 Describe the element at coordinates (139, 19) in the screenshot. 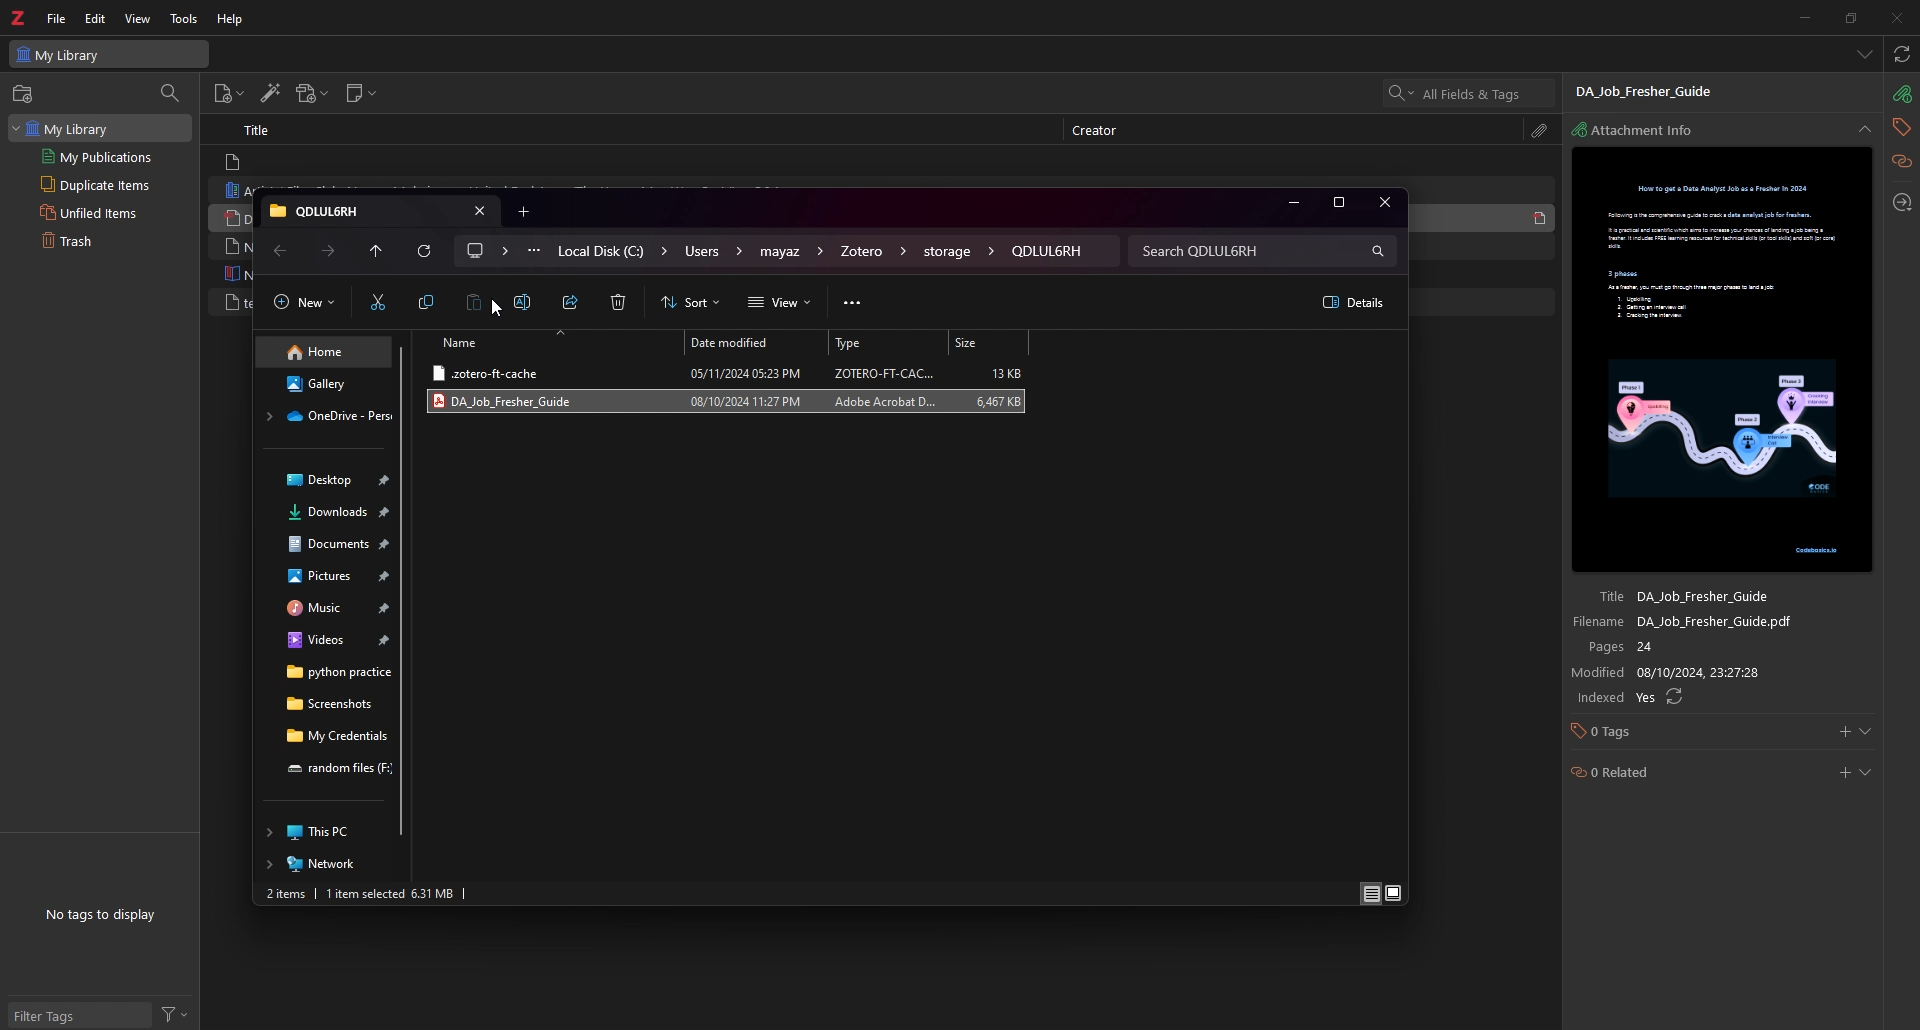

I see `view` at that location.